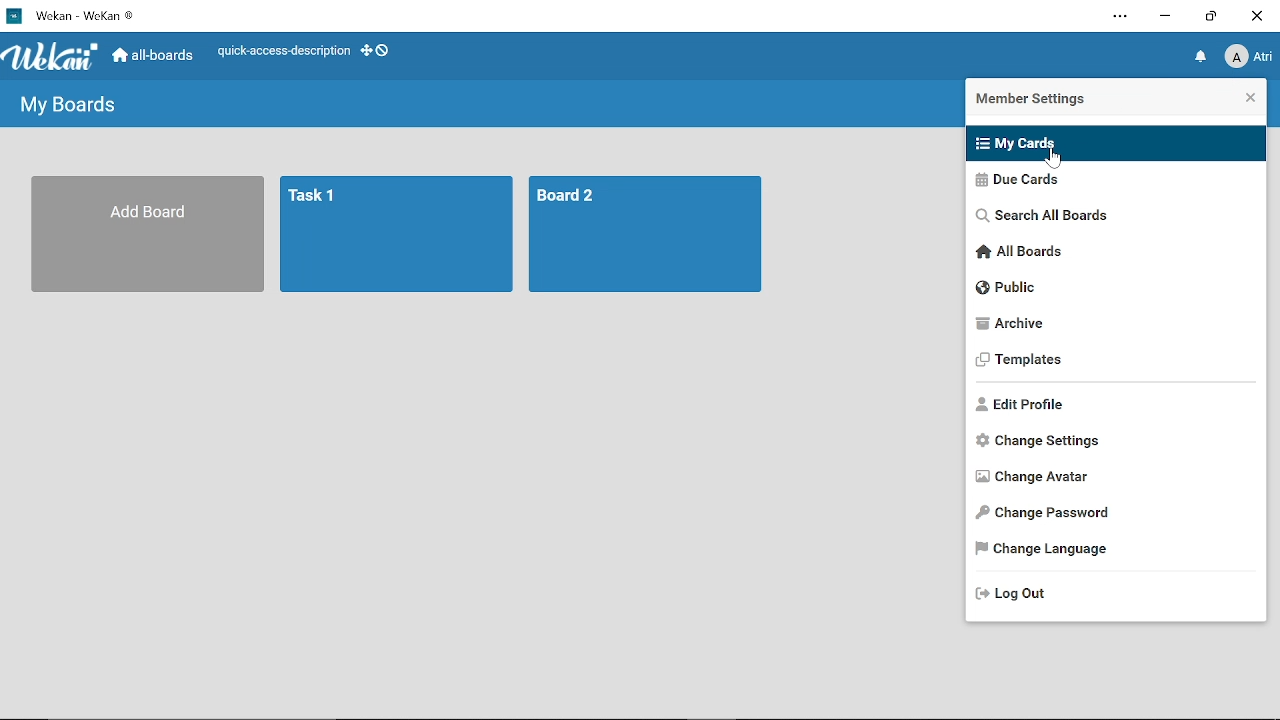 This screenshot has height=720, width=1280. I want to click on Profile name, so click(1248, 61).